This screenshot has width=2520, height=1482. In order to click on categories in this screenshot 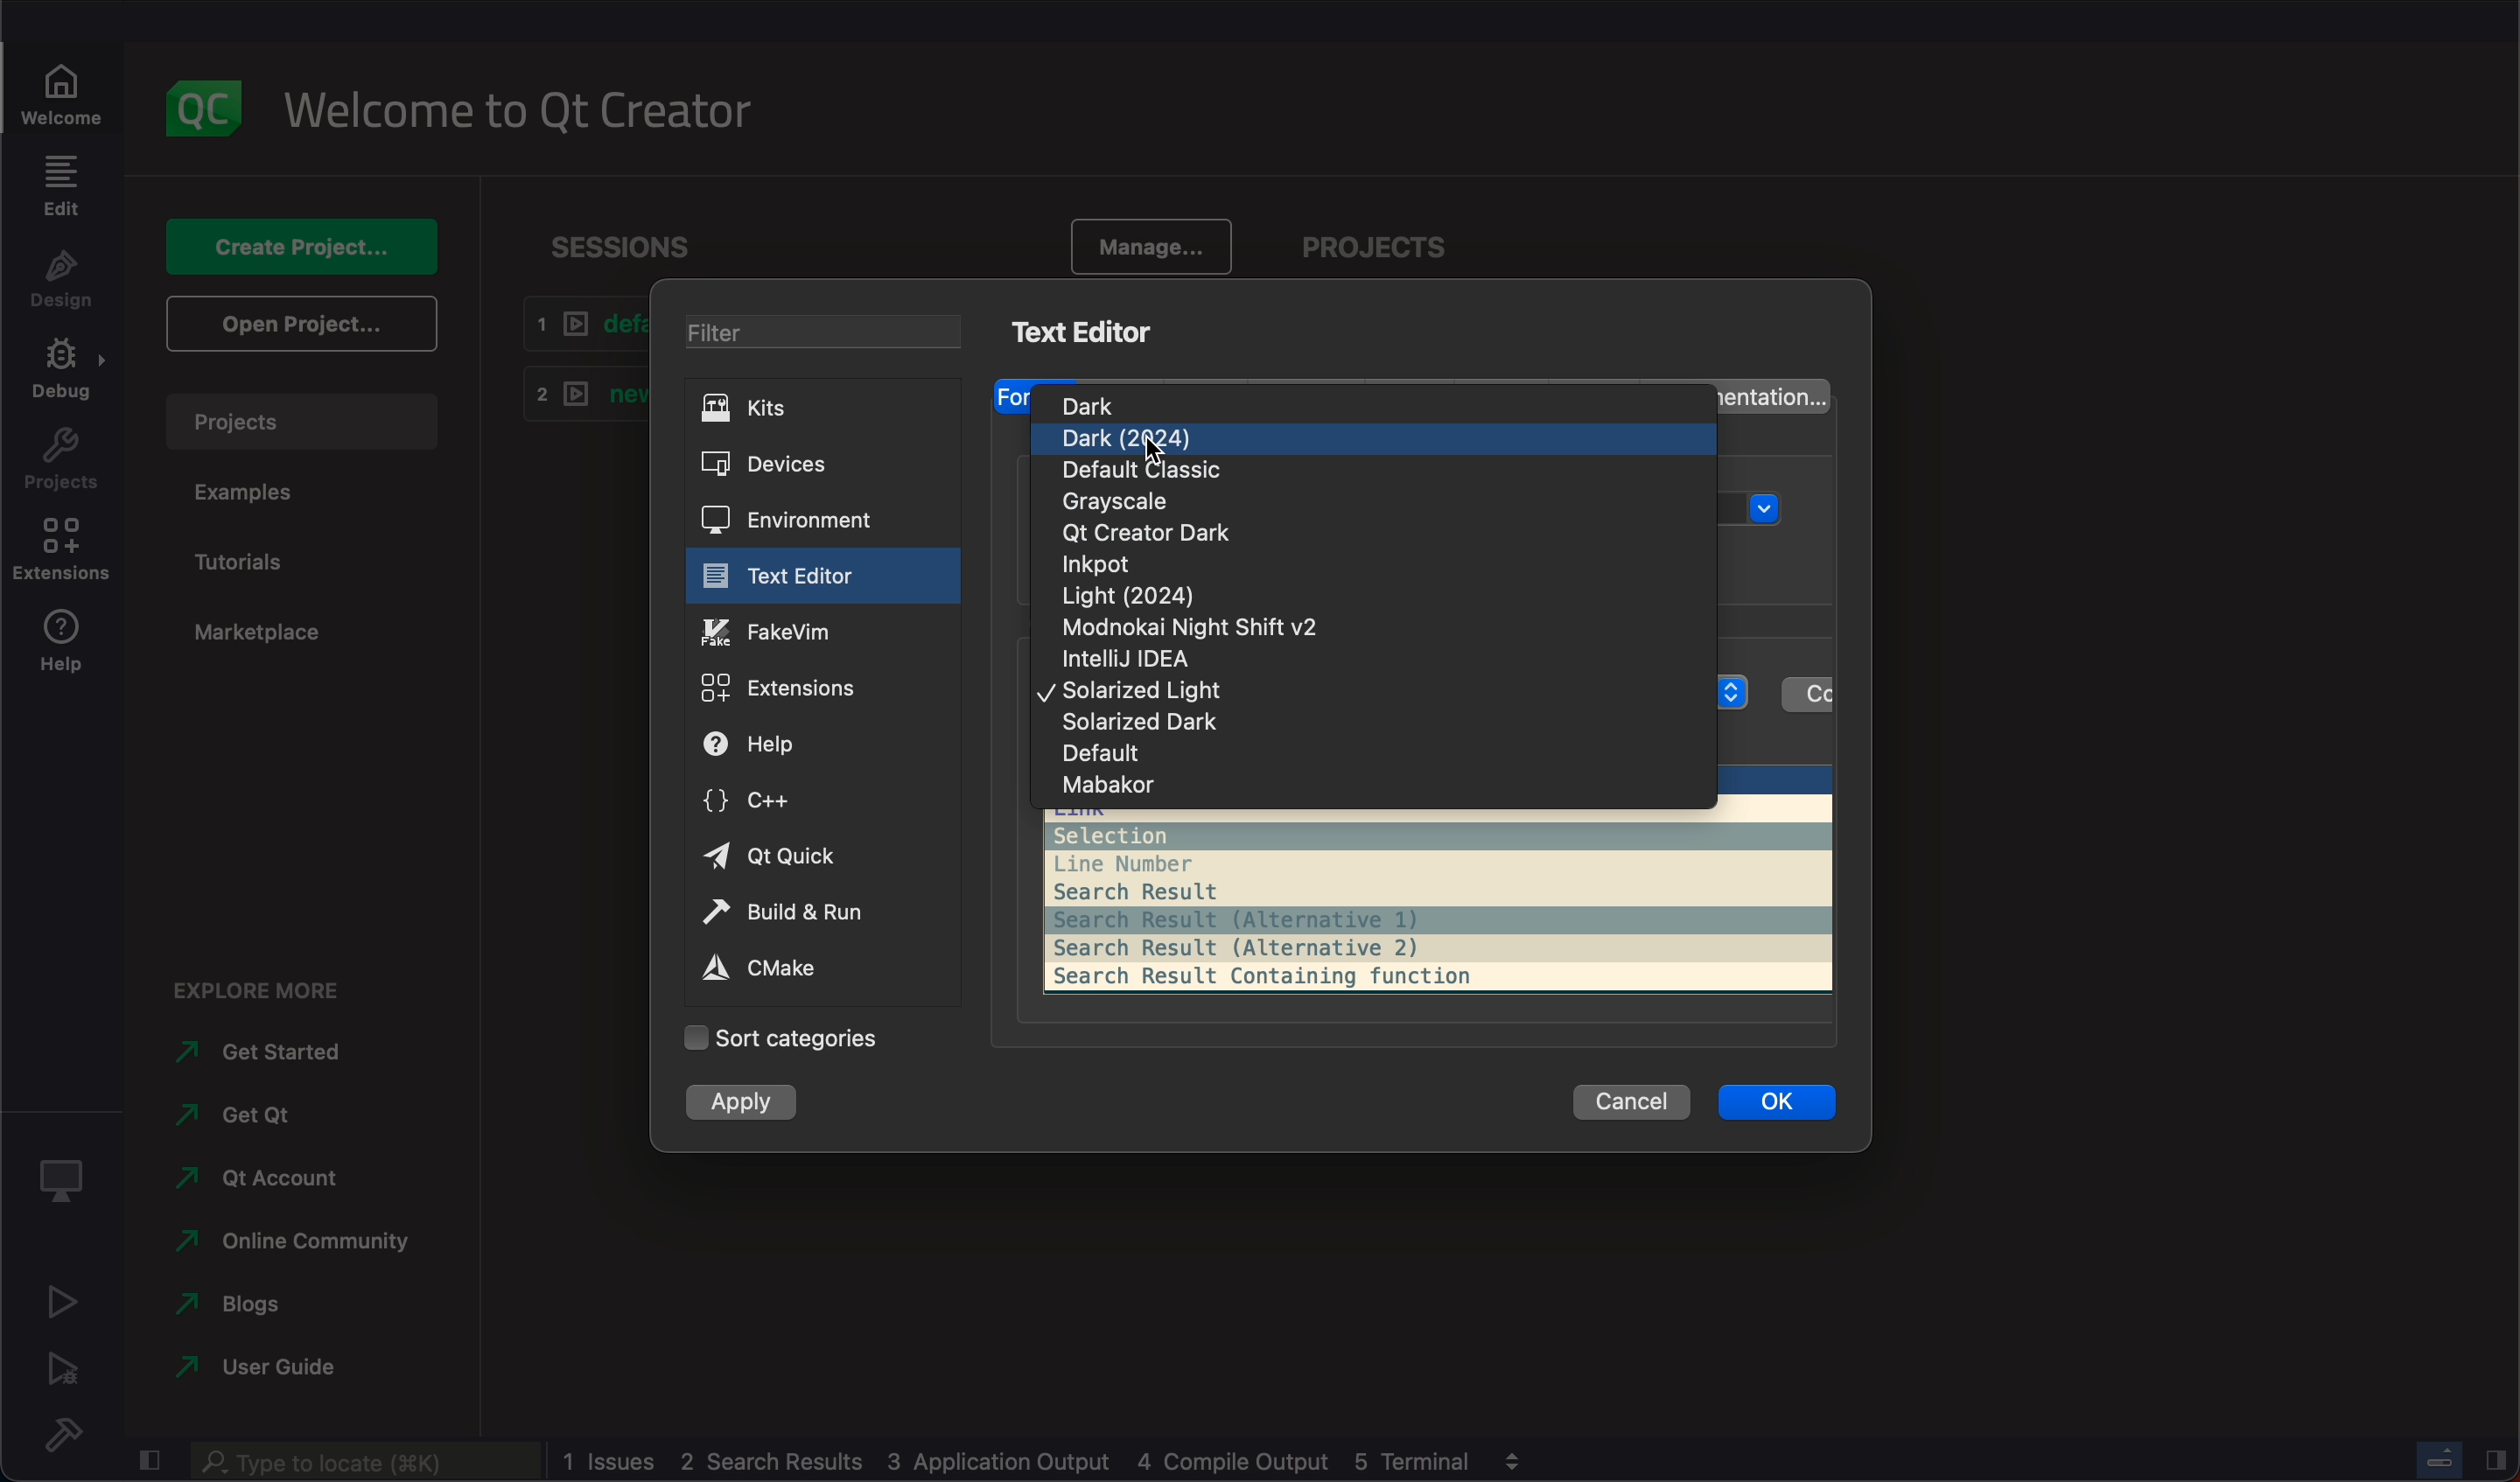, I will do `click(786, 1036)`.